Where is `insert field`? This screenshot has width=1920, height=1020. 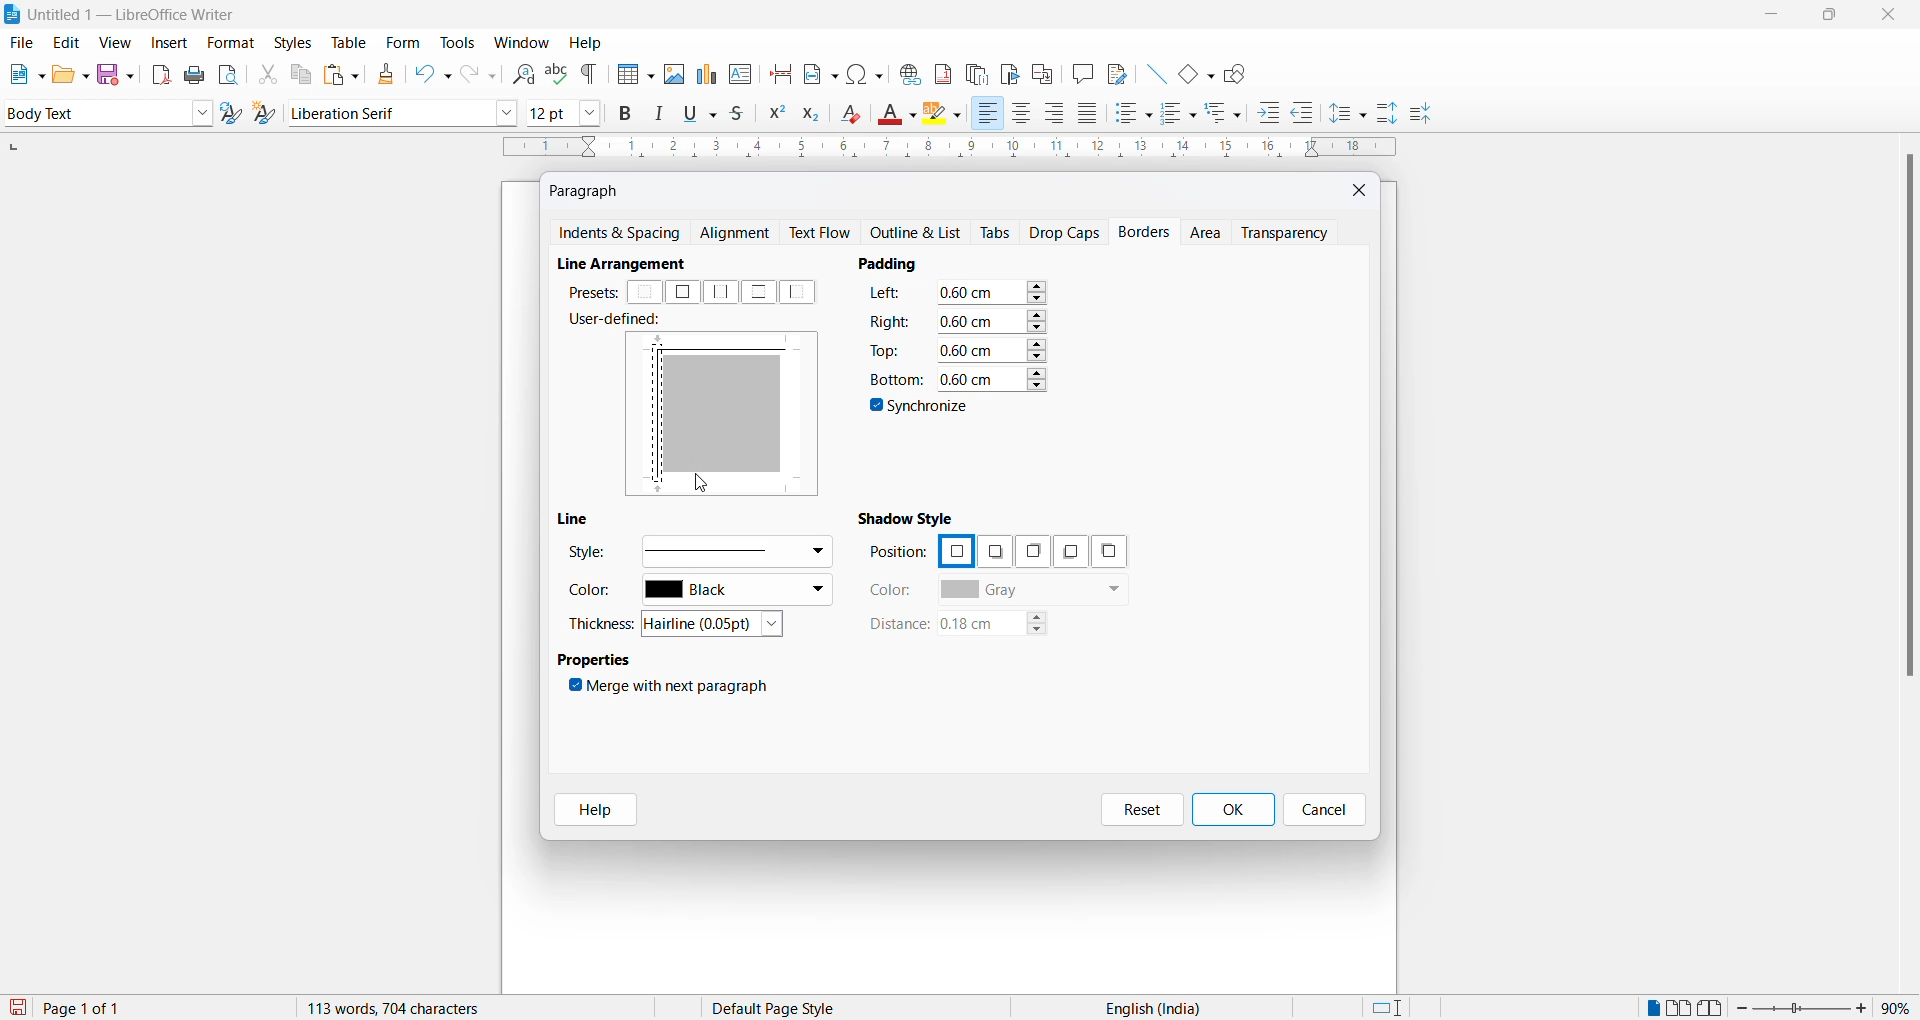 insert field is located at coordinates (819, 71).